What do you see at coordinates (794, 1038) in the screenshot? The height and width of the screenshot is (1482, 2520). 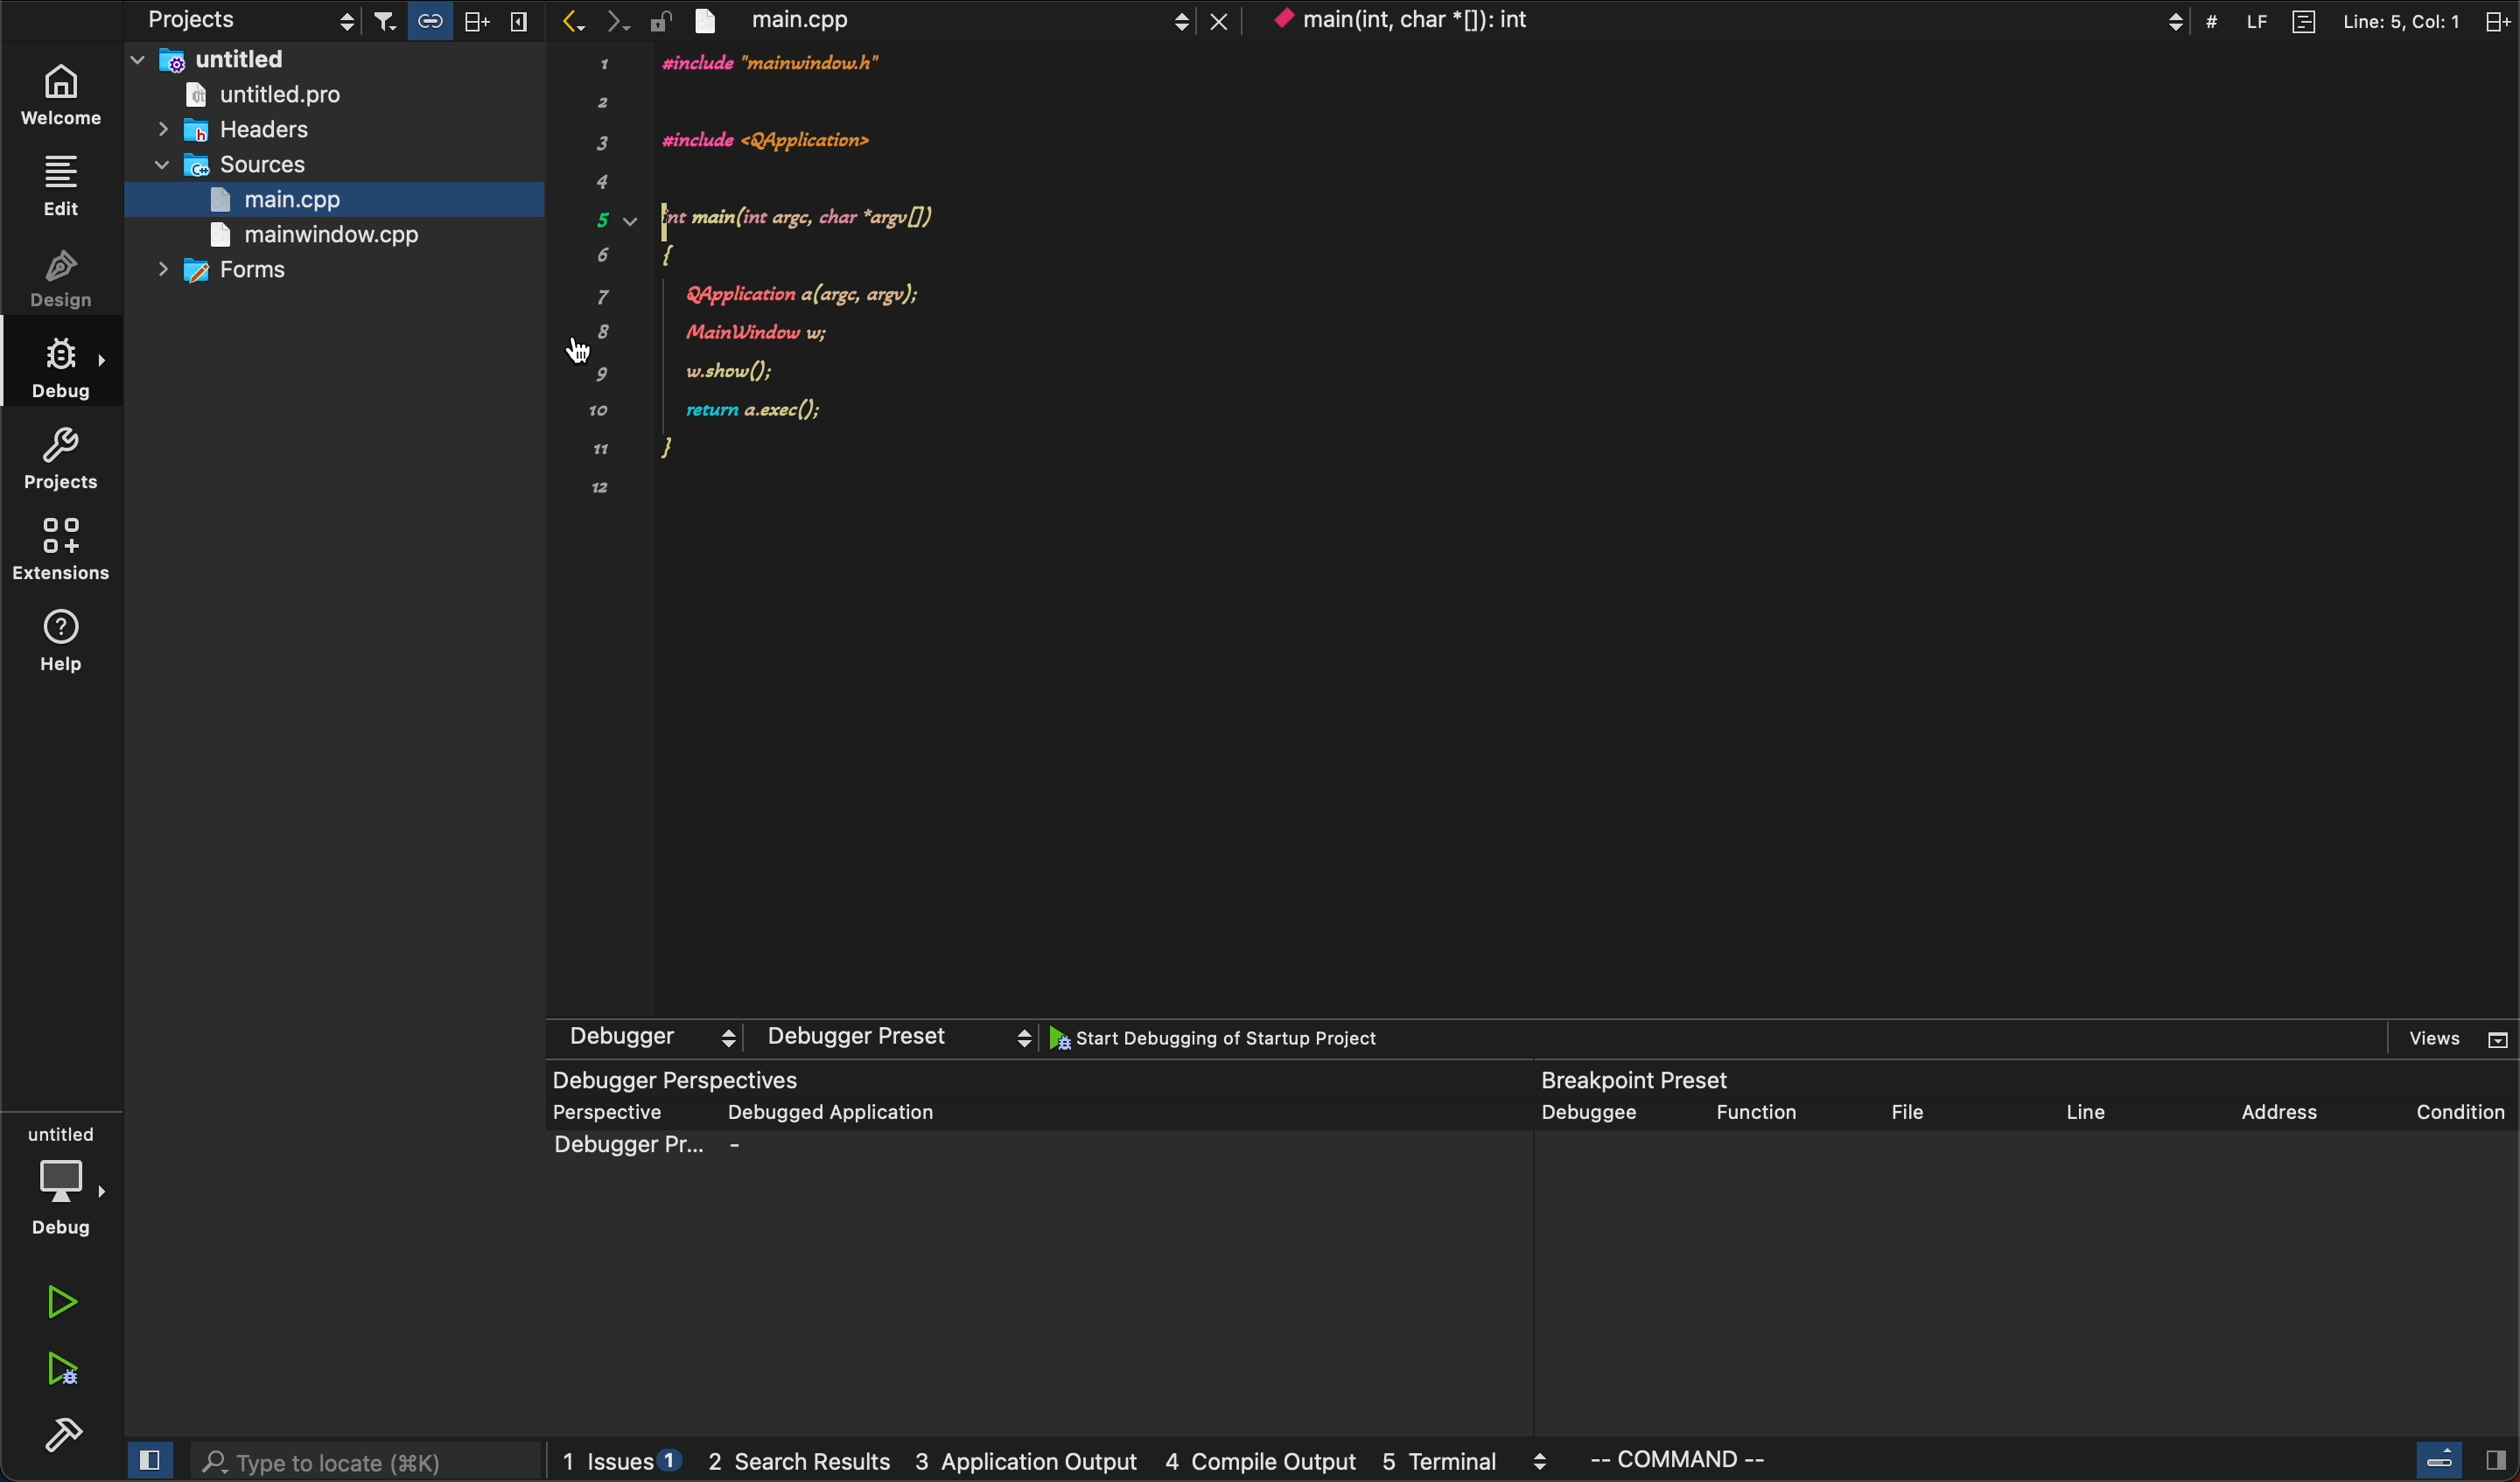 I see `debugger` at bounding box center [794, 1038].